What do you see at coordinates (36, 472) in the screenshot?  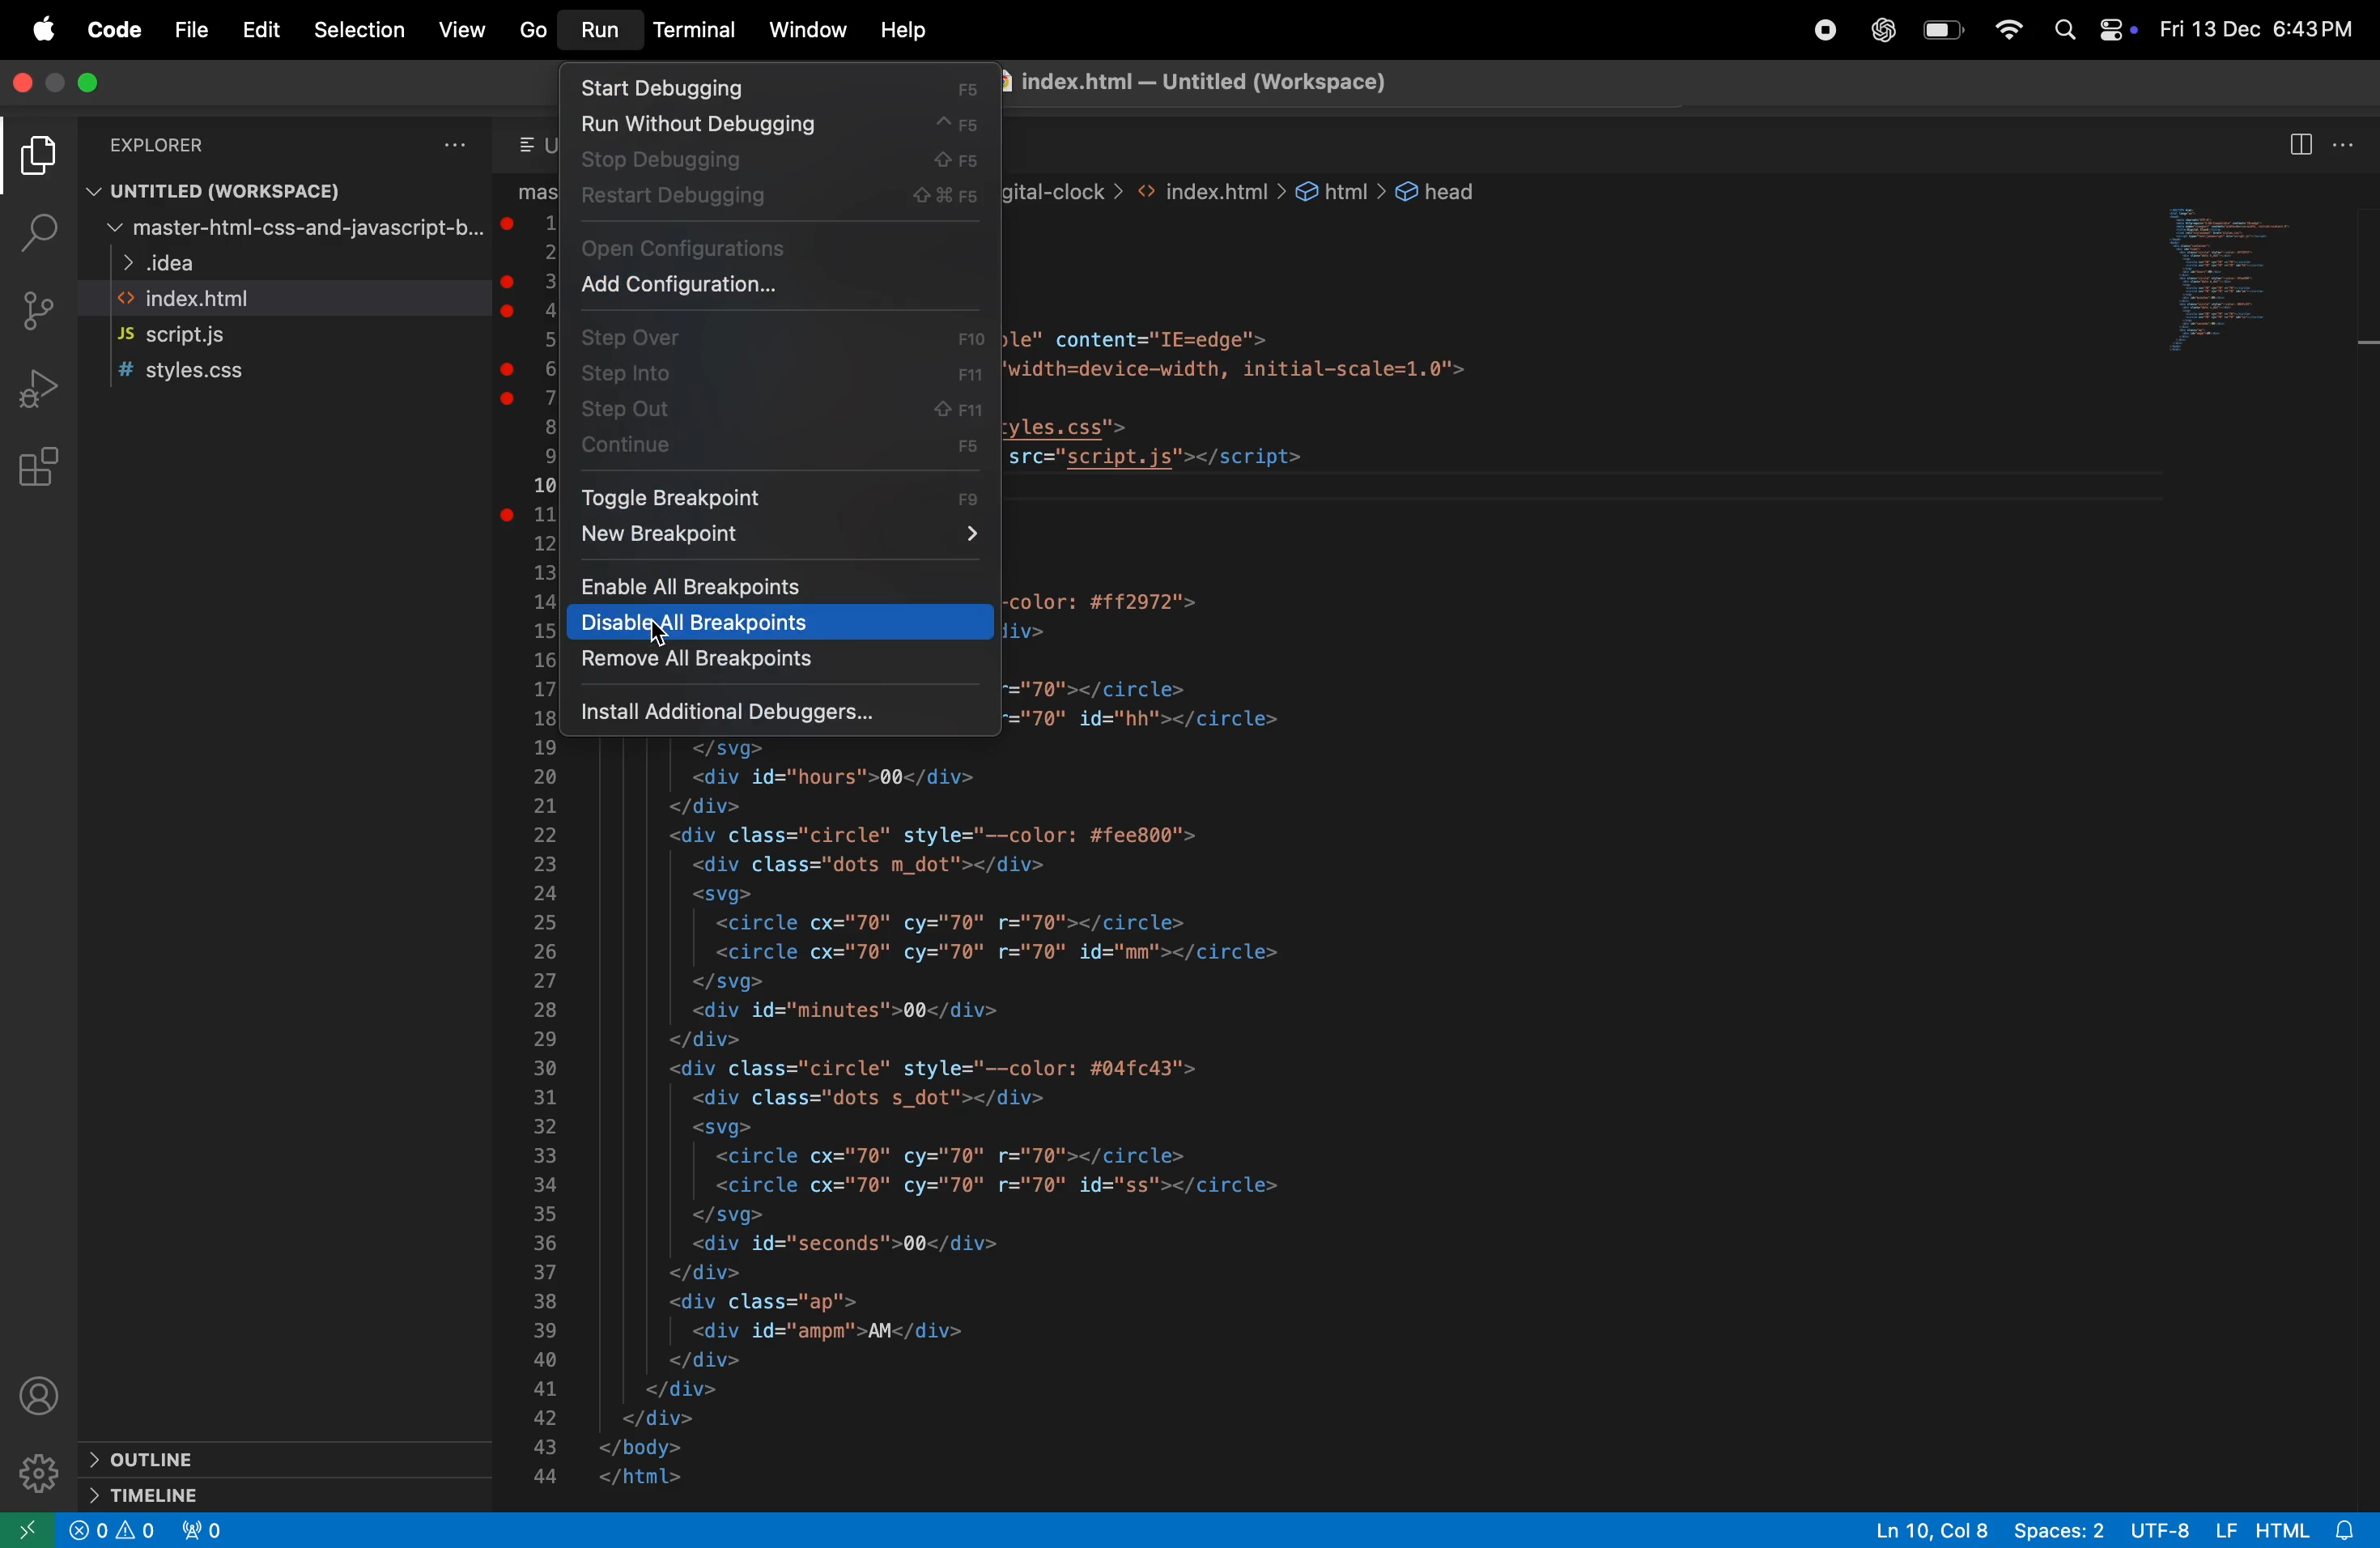 I see `extensions` at bounding box center [36, 472].